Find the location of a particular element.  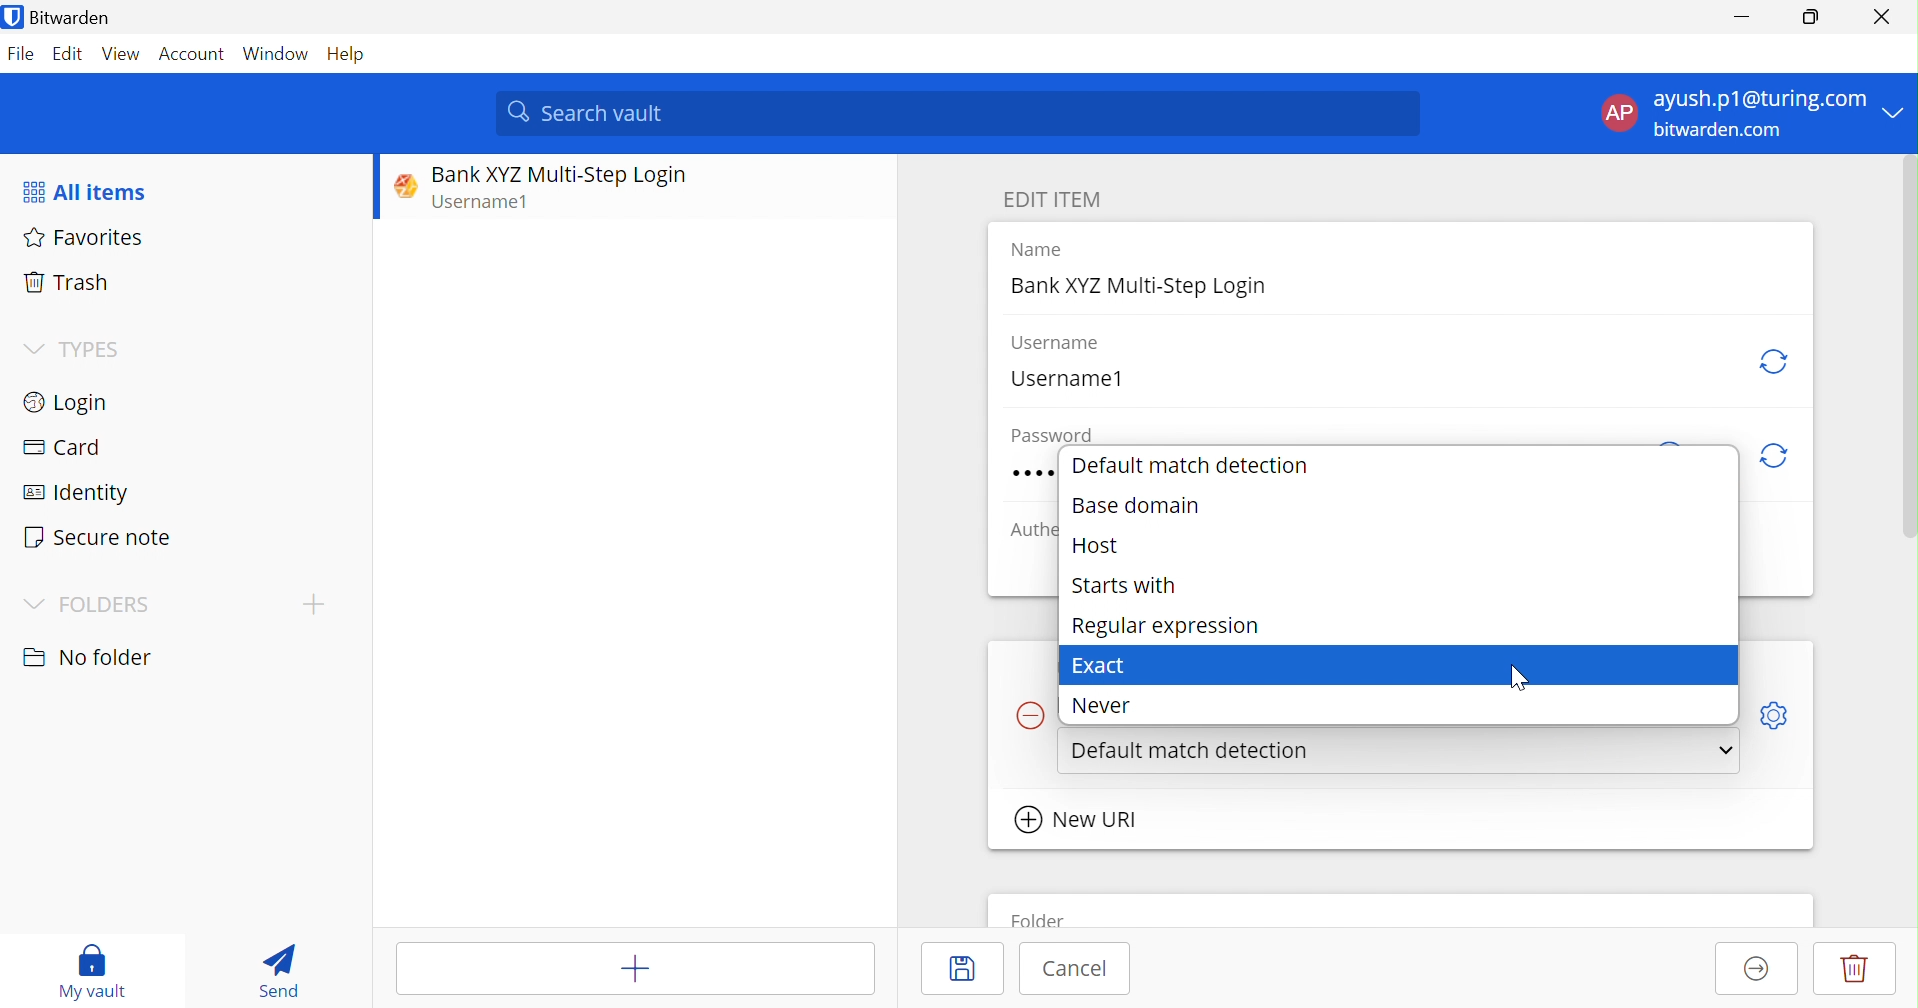

scroll bar is located at coordinates (1905, 367).